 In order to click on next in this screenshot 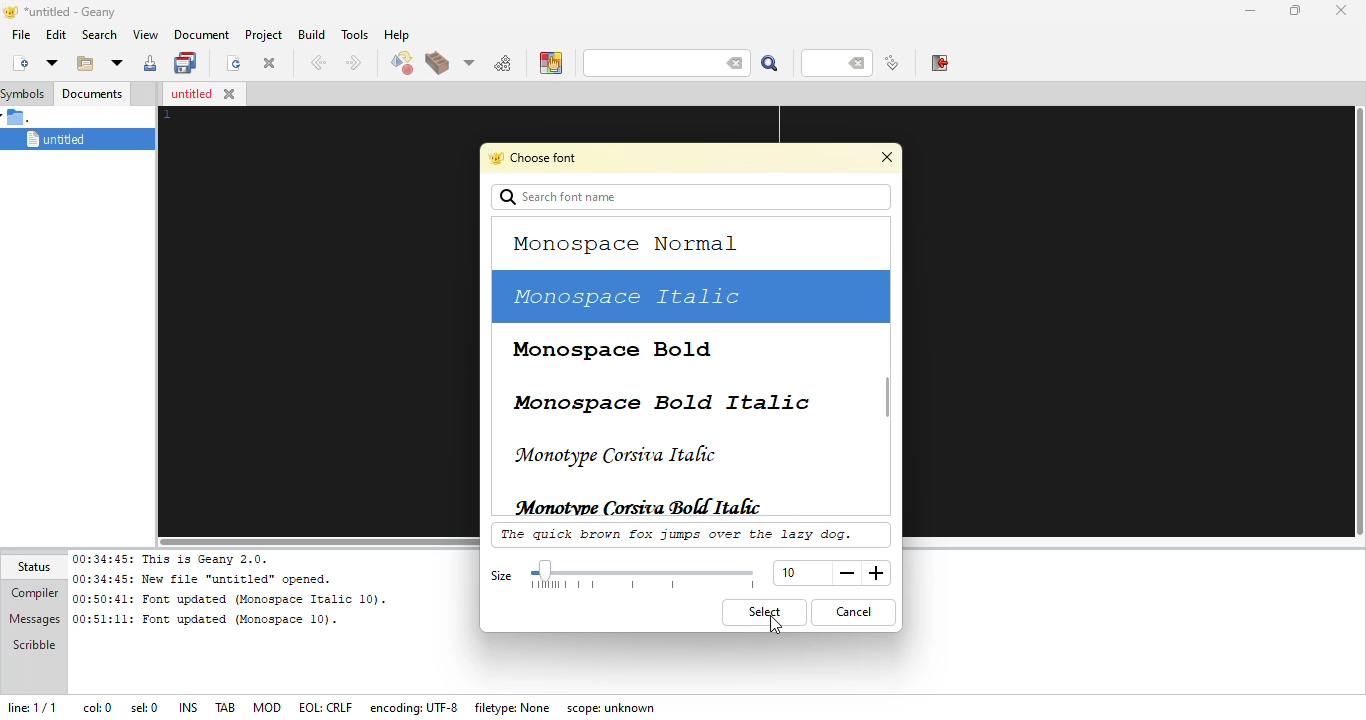, I will do `click(352, 63)`.